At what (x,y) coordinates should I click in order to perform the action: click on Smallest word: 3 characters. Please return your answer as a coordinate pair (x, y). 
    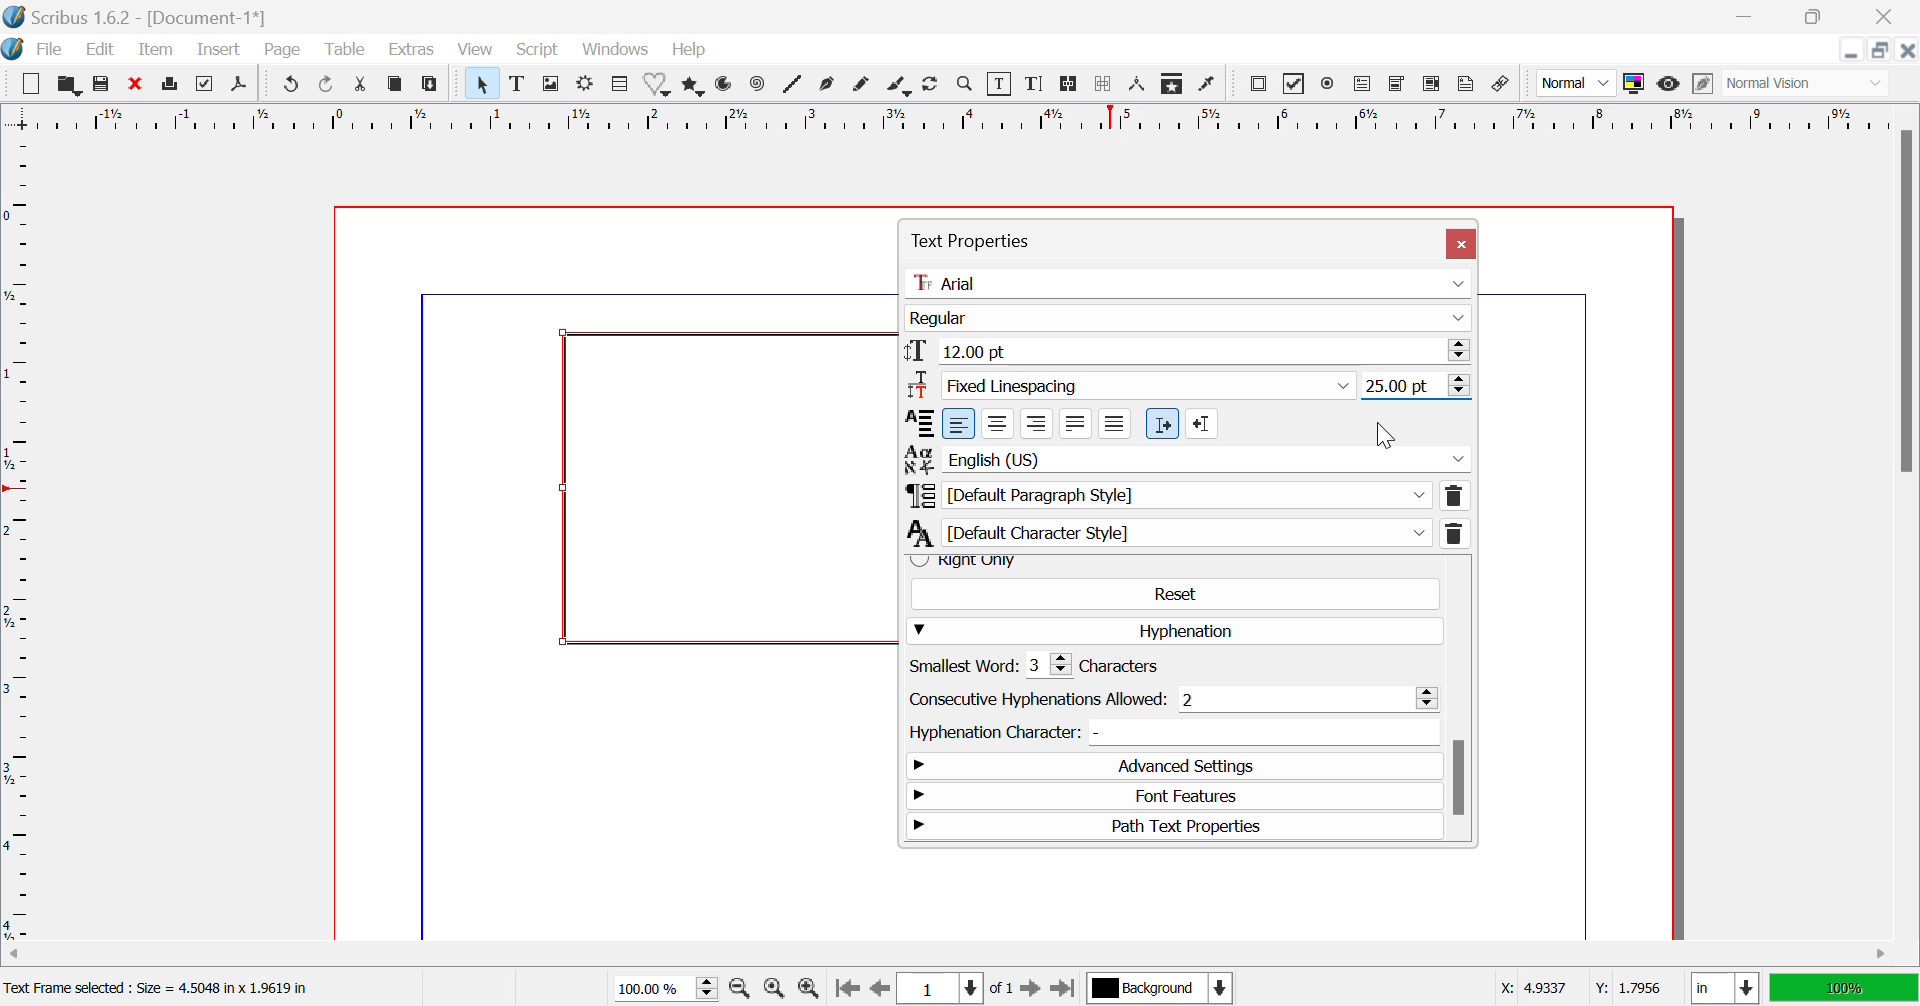
    Looking at the image, I should click on (1057, 665).